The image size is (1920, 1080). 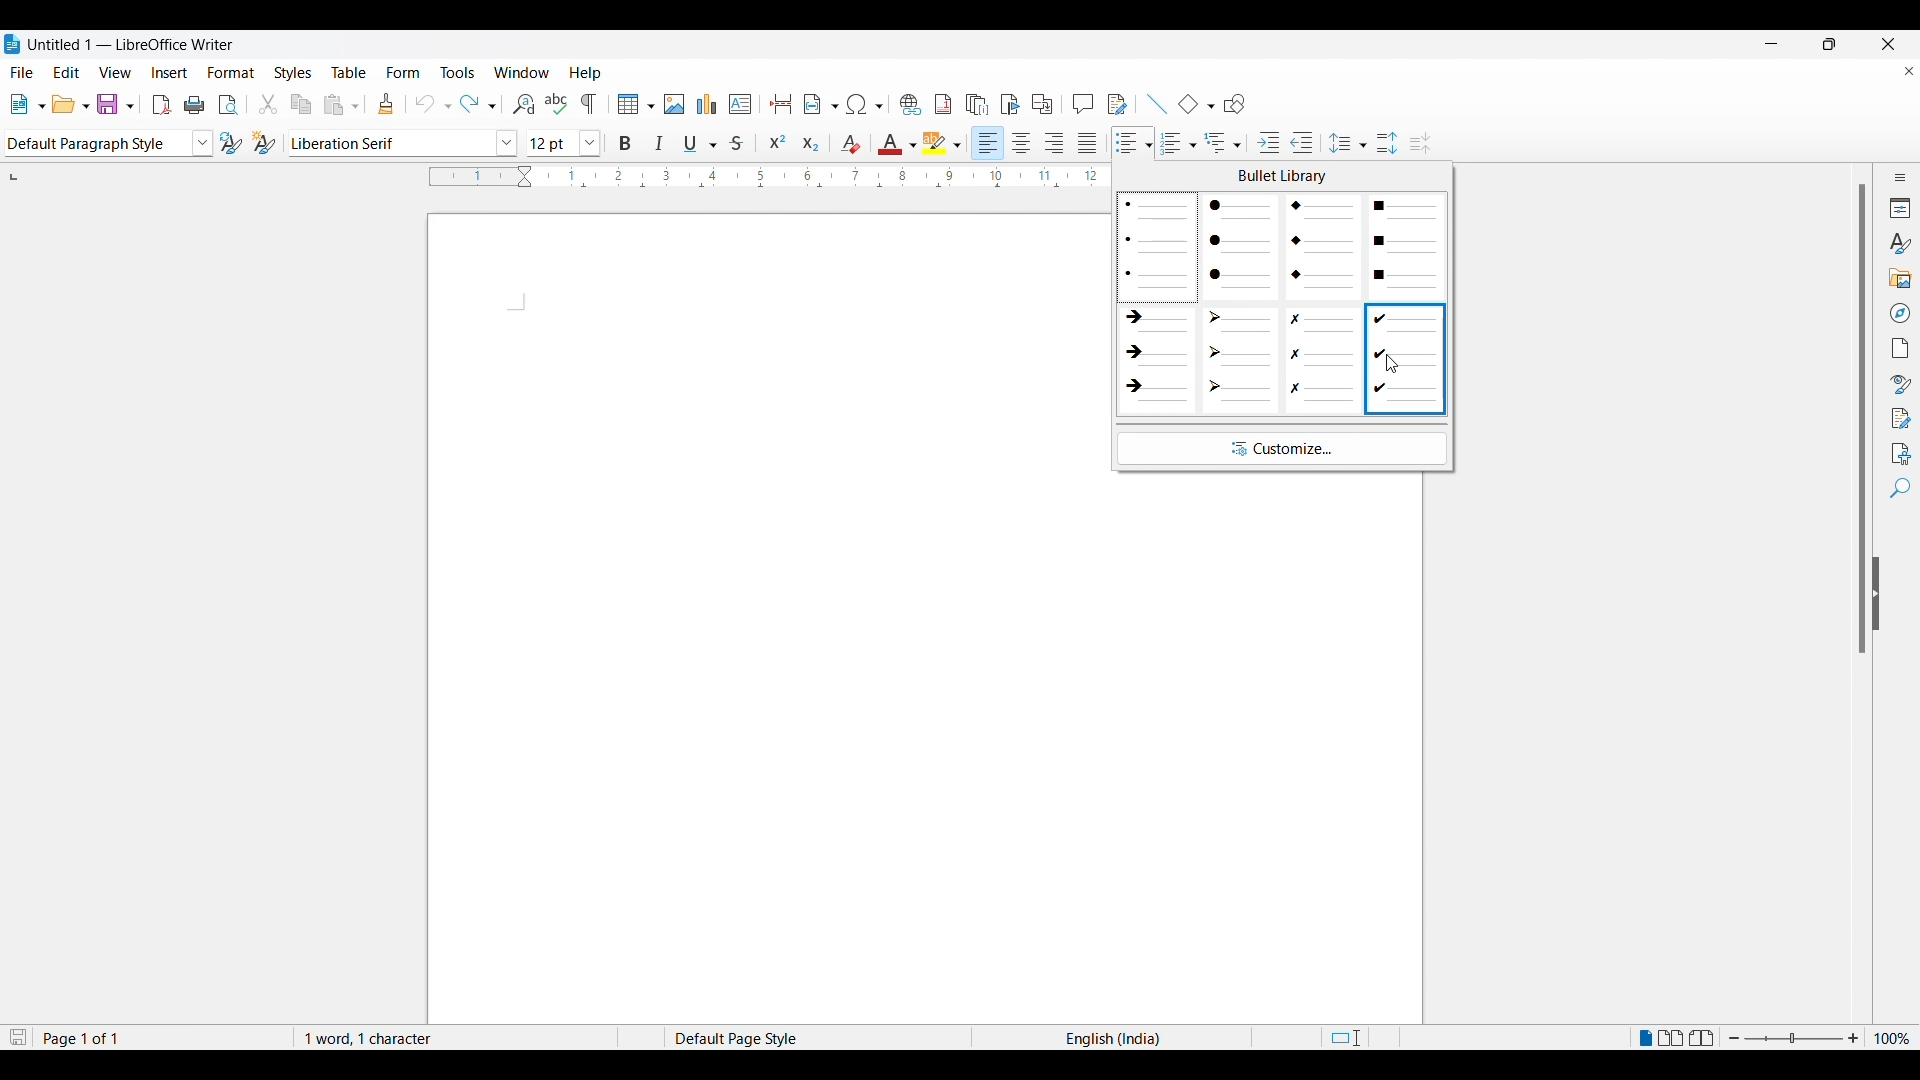 What do you see at coordinates (1852, 421) in the screenshot?
I see `vertical scroll bar` at bounding box center [1852, 421].